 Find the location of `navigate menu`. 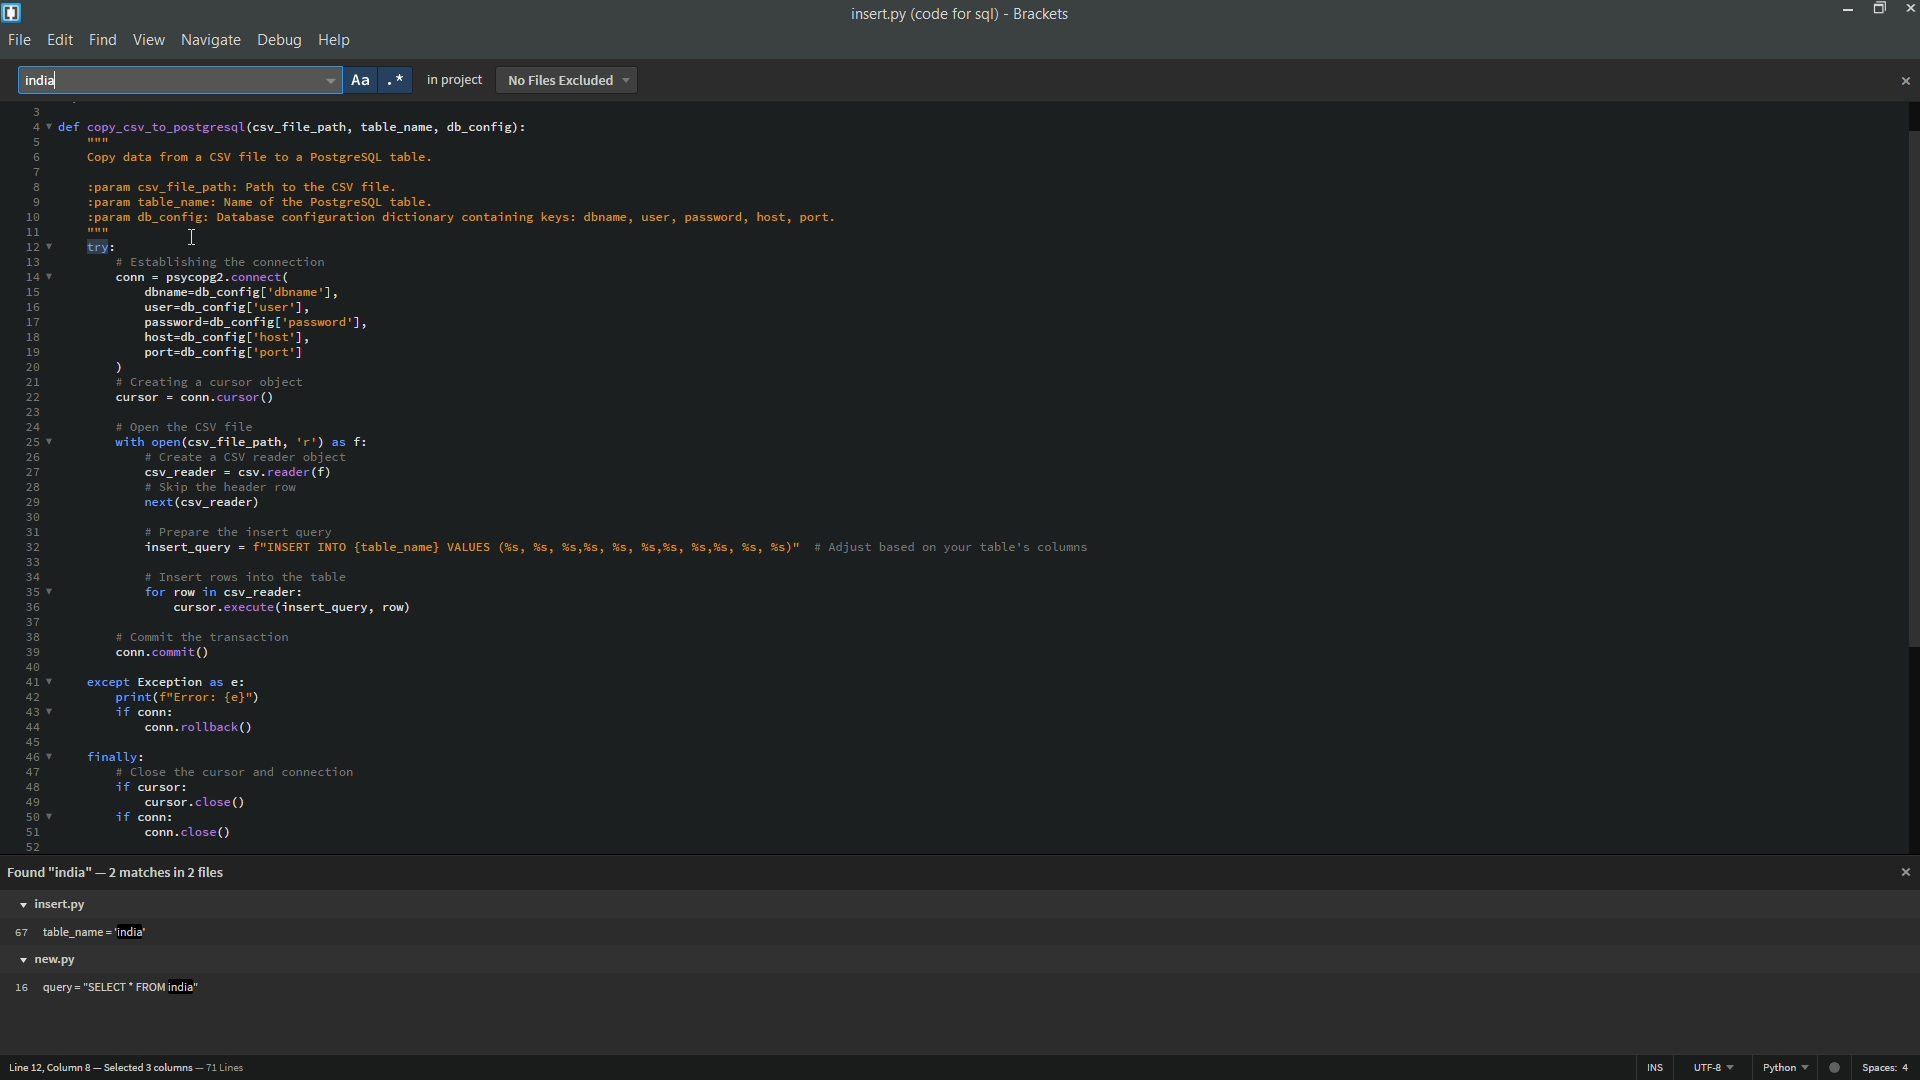

navigate menu is located at coordinates (209, 42).